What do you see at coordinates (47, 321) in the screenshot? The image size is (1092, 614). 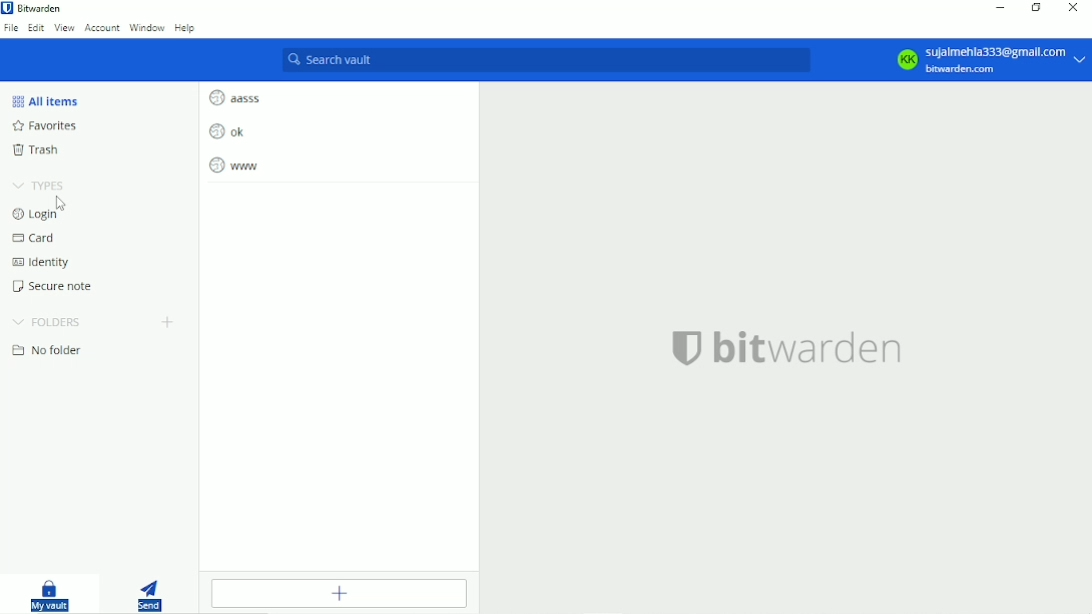 I see `Folders` at bounding box center [47, 321].